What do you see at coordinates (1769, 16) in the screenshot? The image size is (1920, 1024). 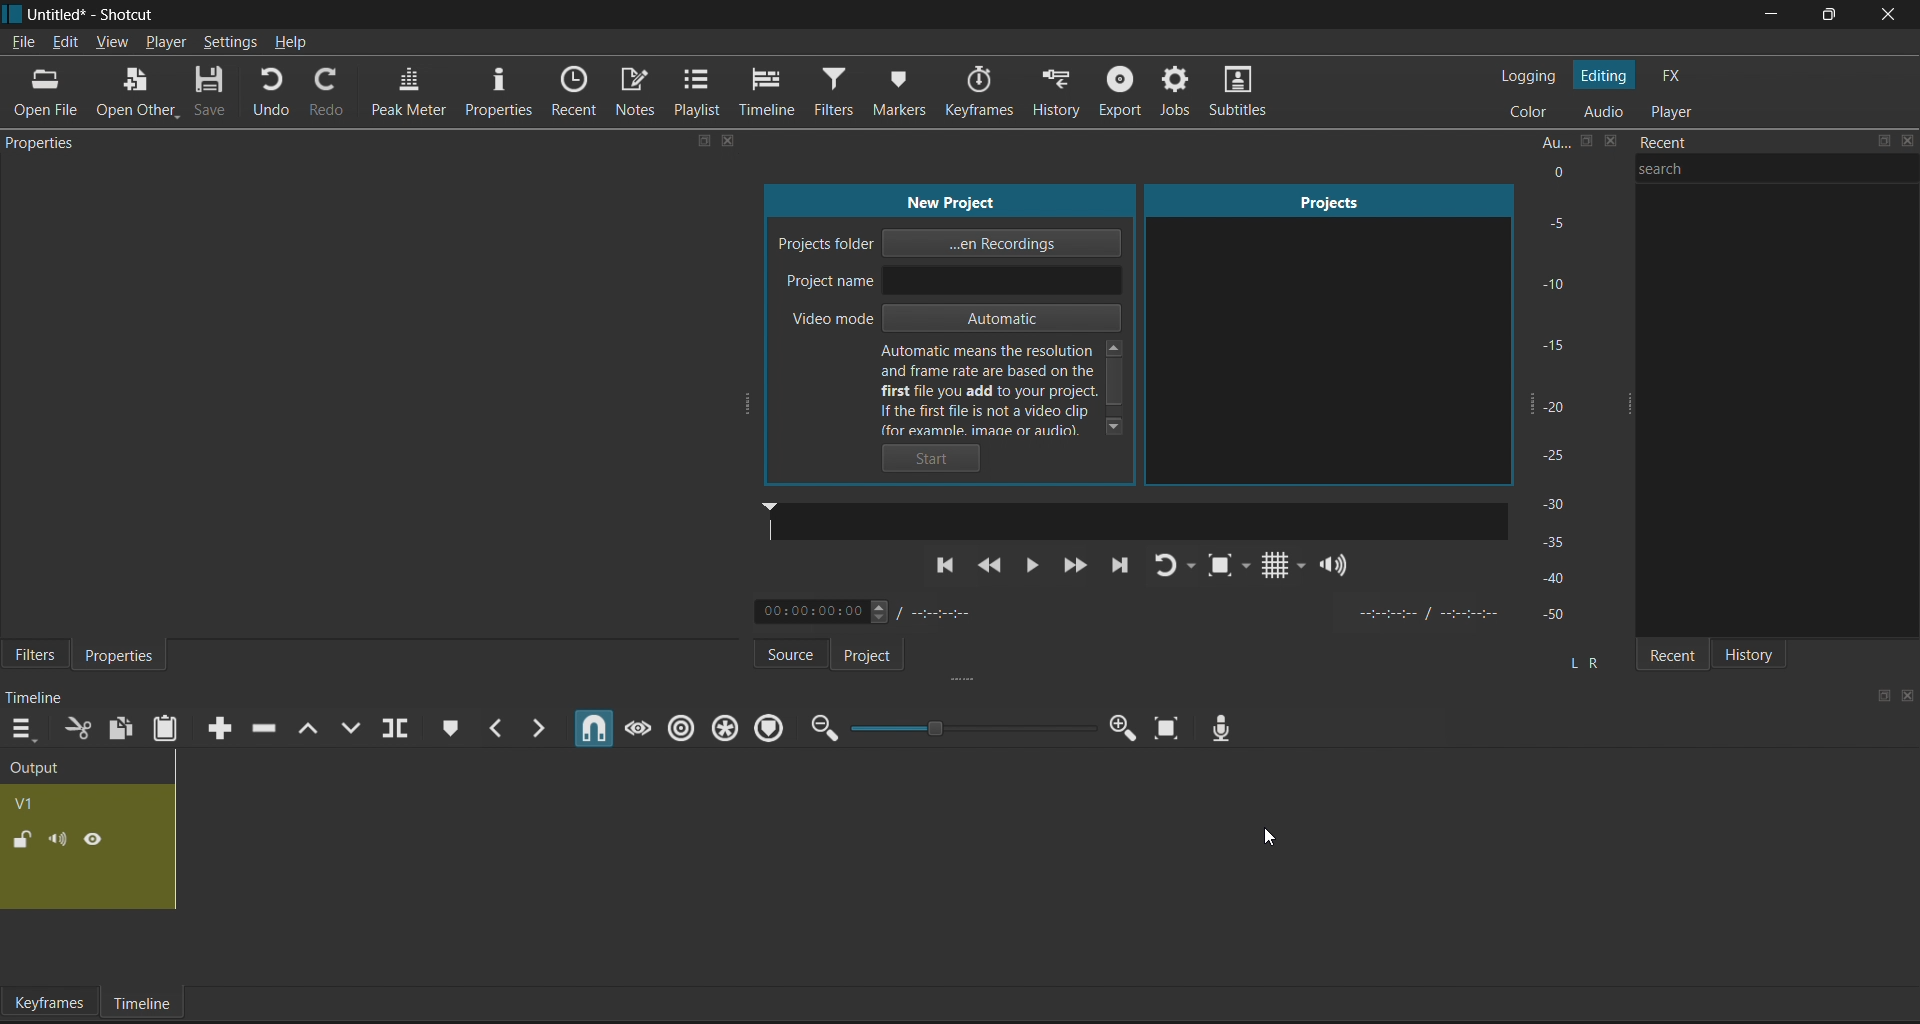 I see `minimize` at bounding box center [1769, 16].